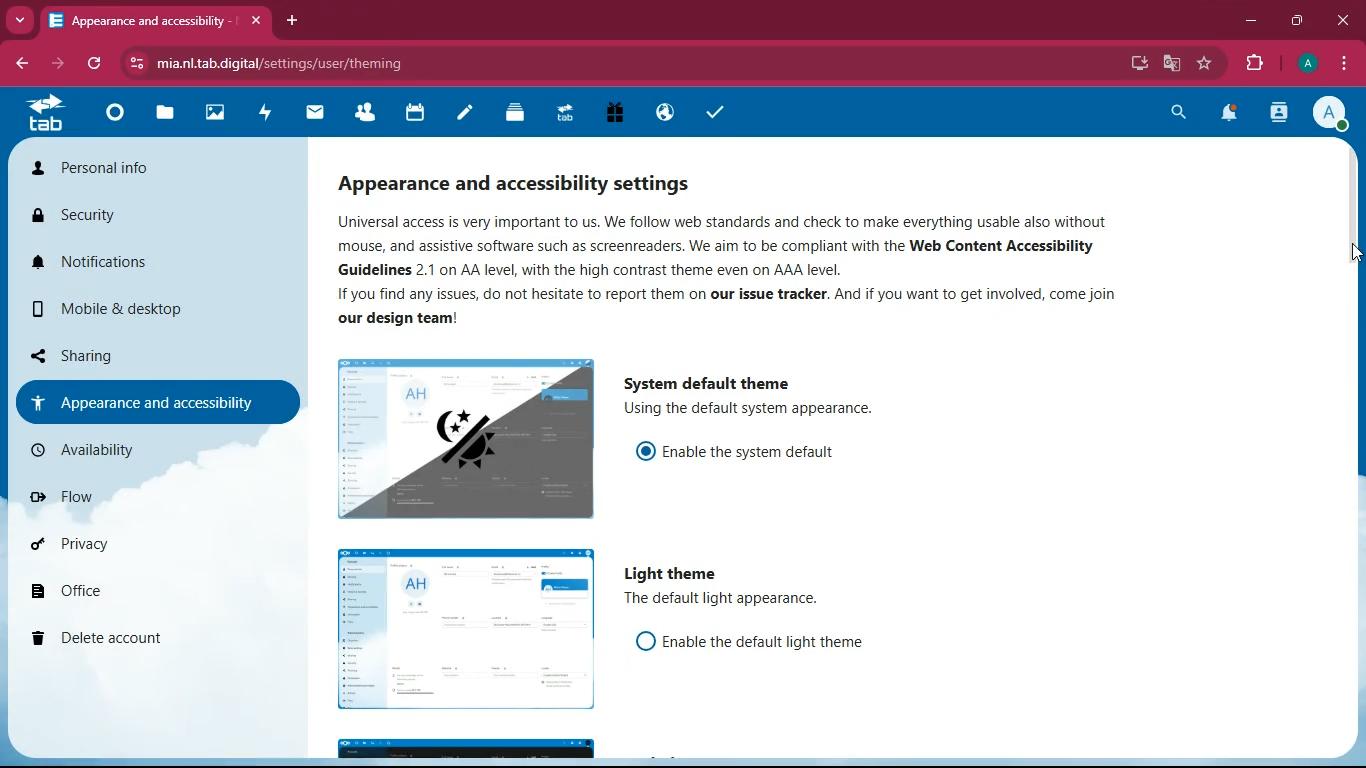  Describe the element at coordinates (705, 381) in the screenshot. I see `system default` at that location.